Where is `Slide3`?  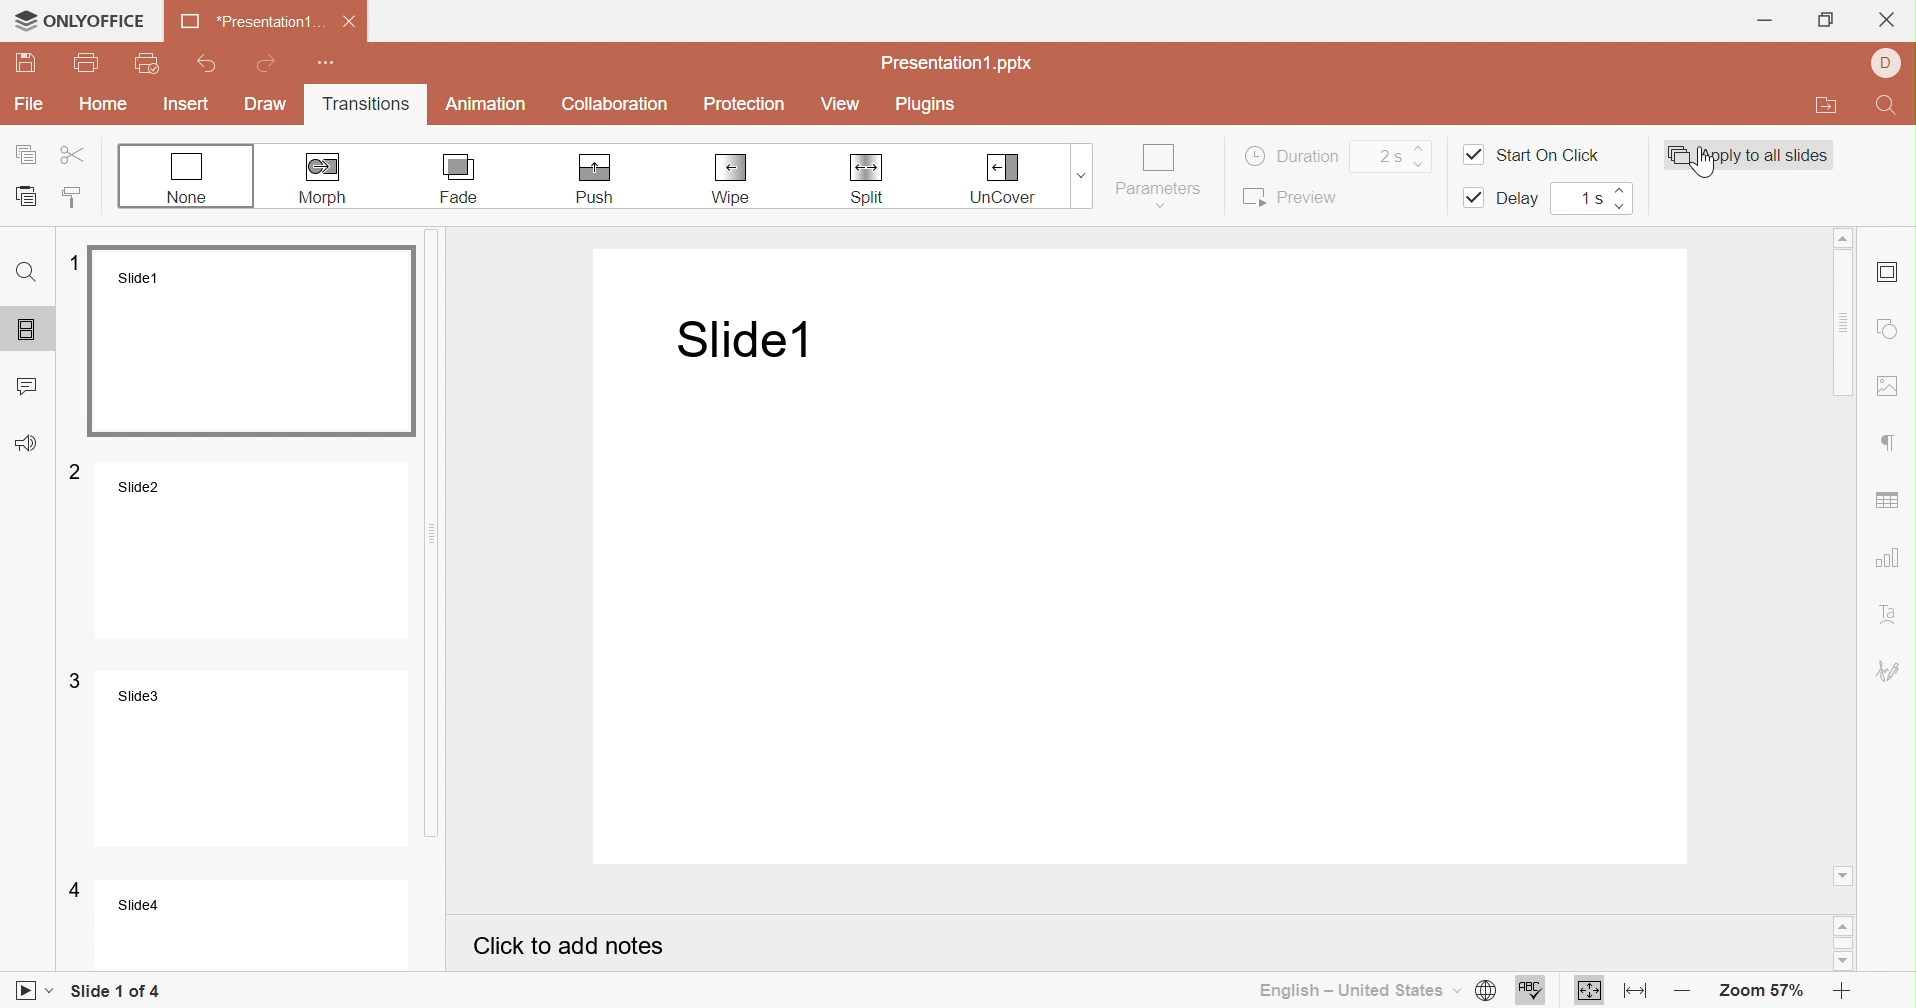 Slide3 is located at coordinates (258, 757).